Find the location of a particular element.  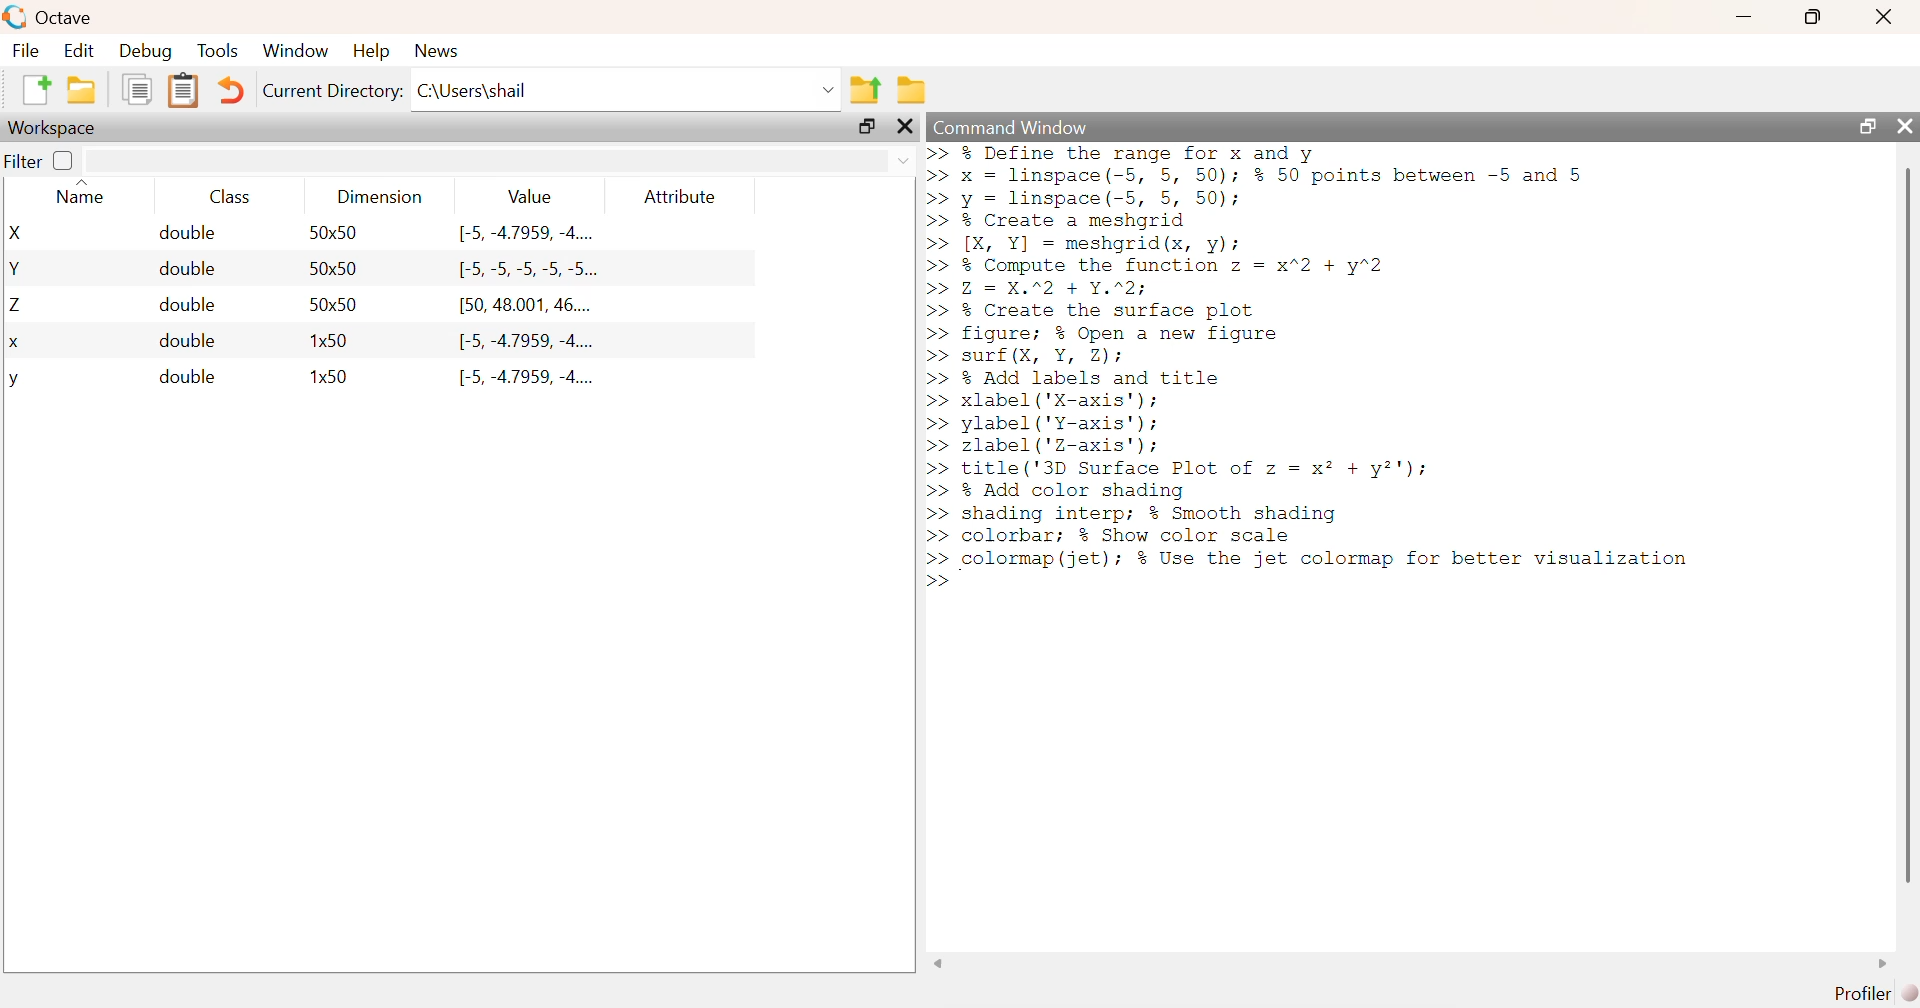

maximize is located at coordinates (1814, 16).